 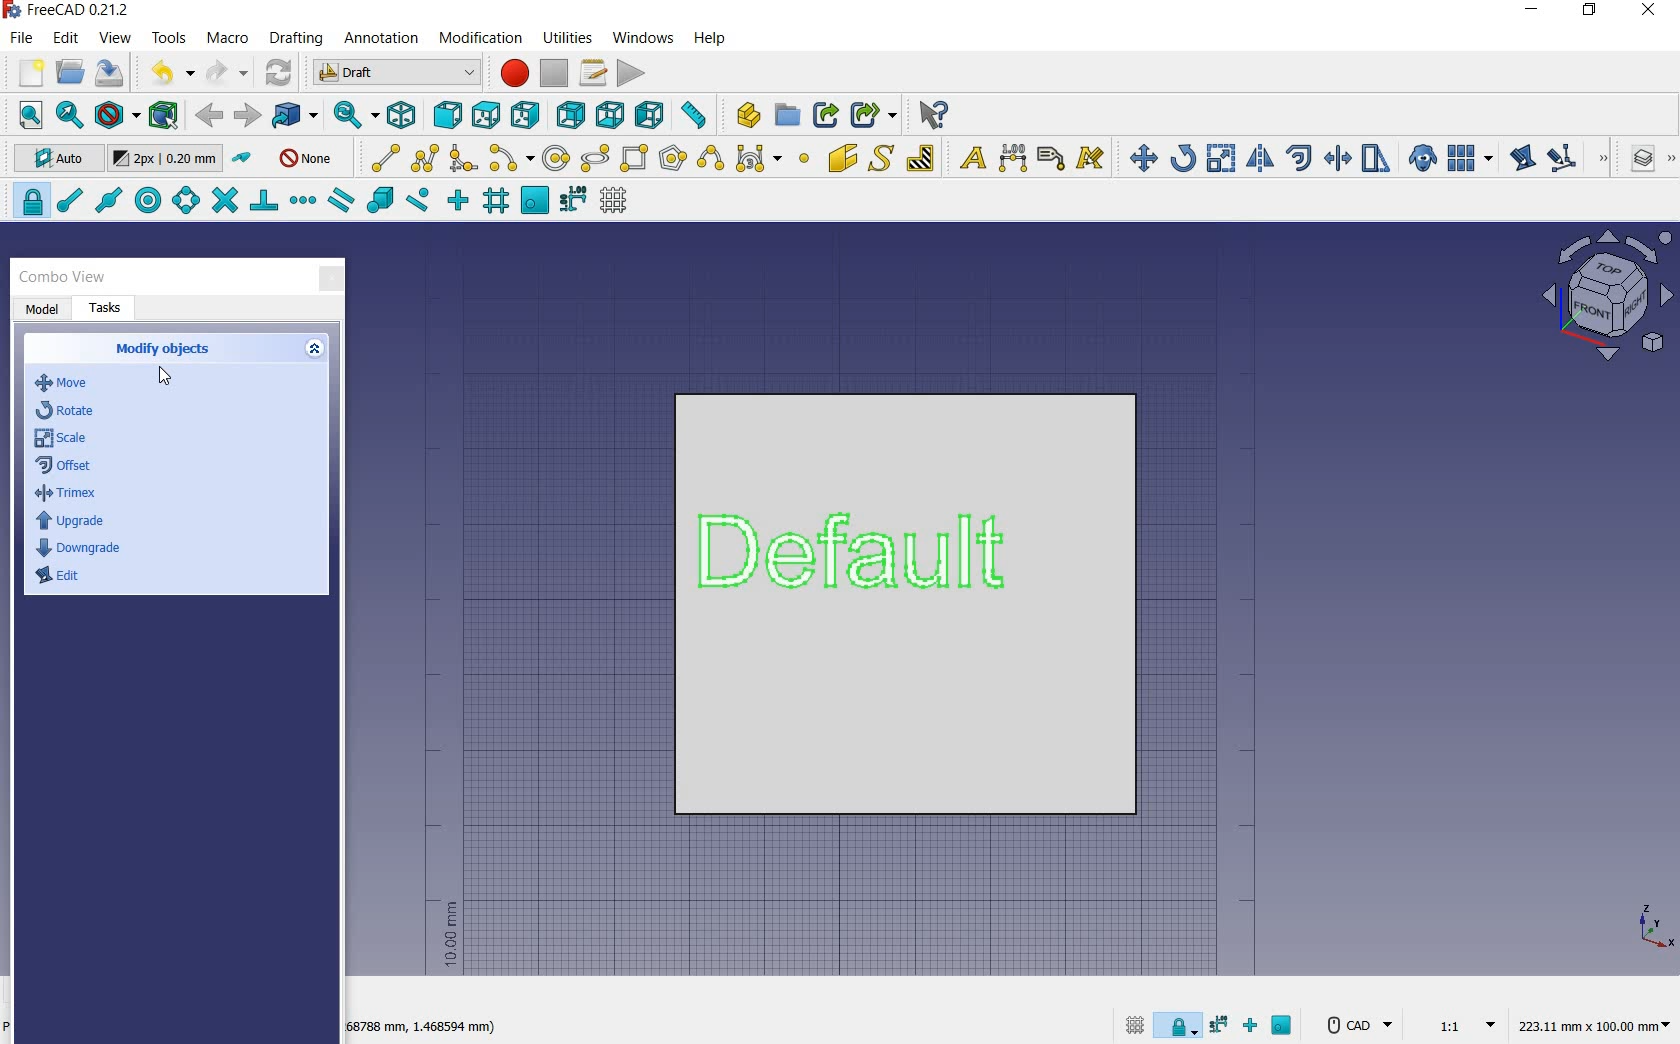 I want to click on model, so click(x=43, y=310).